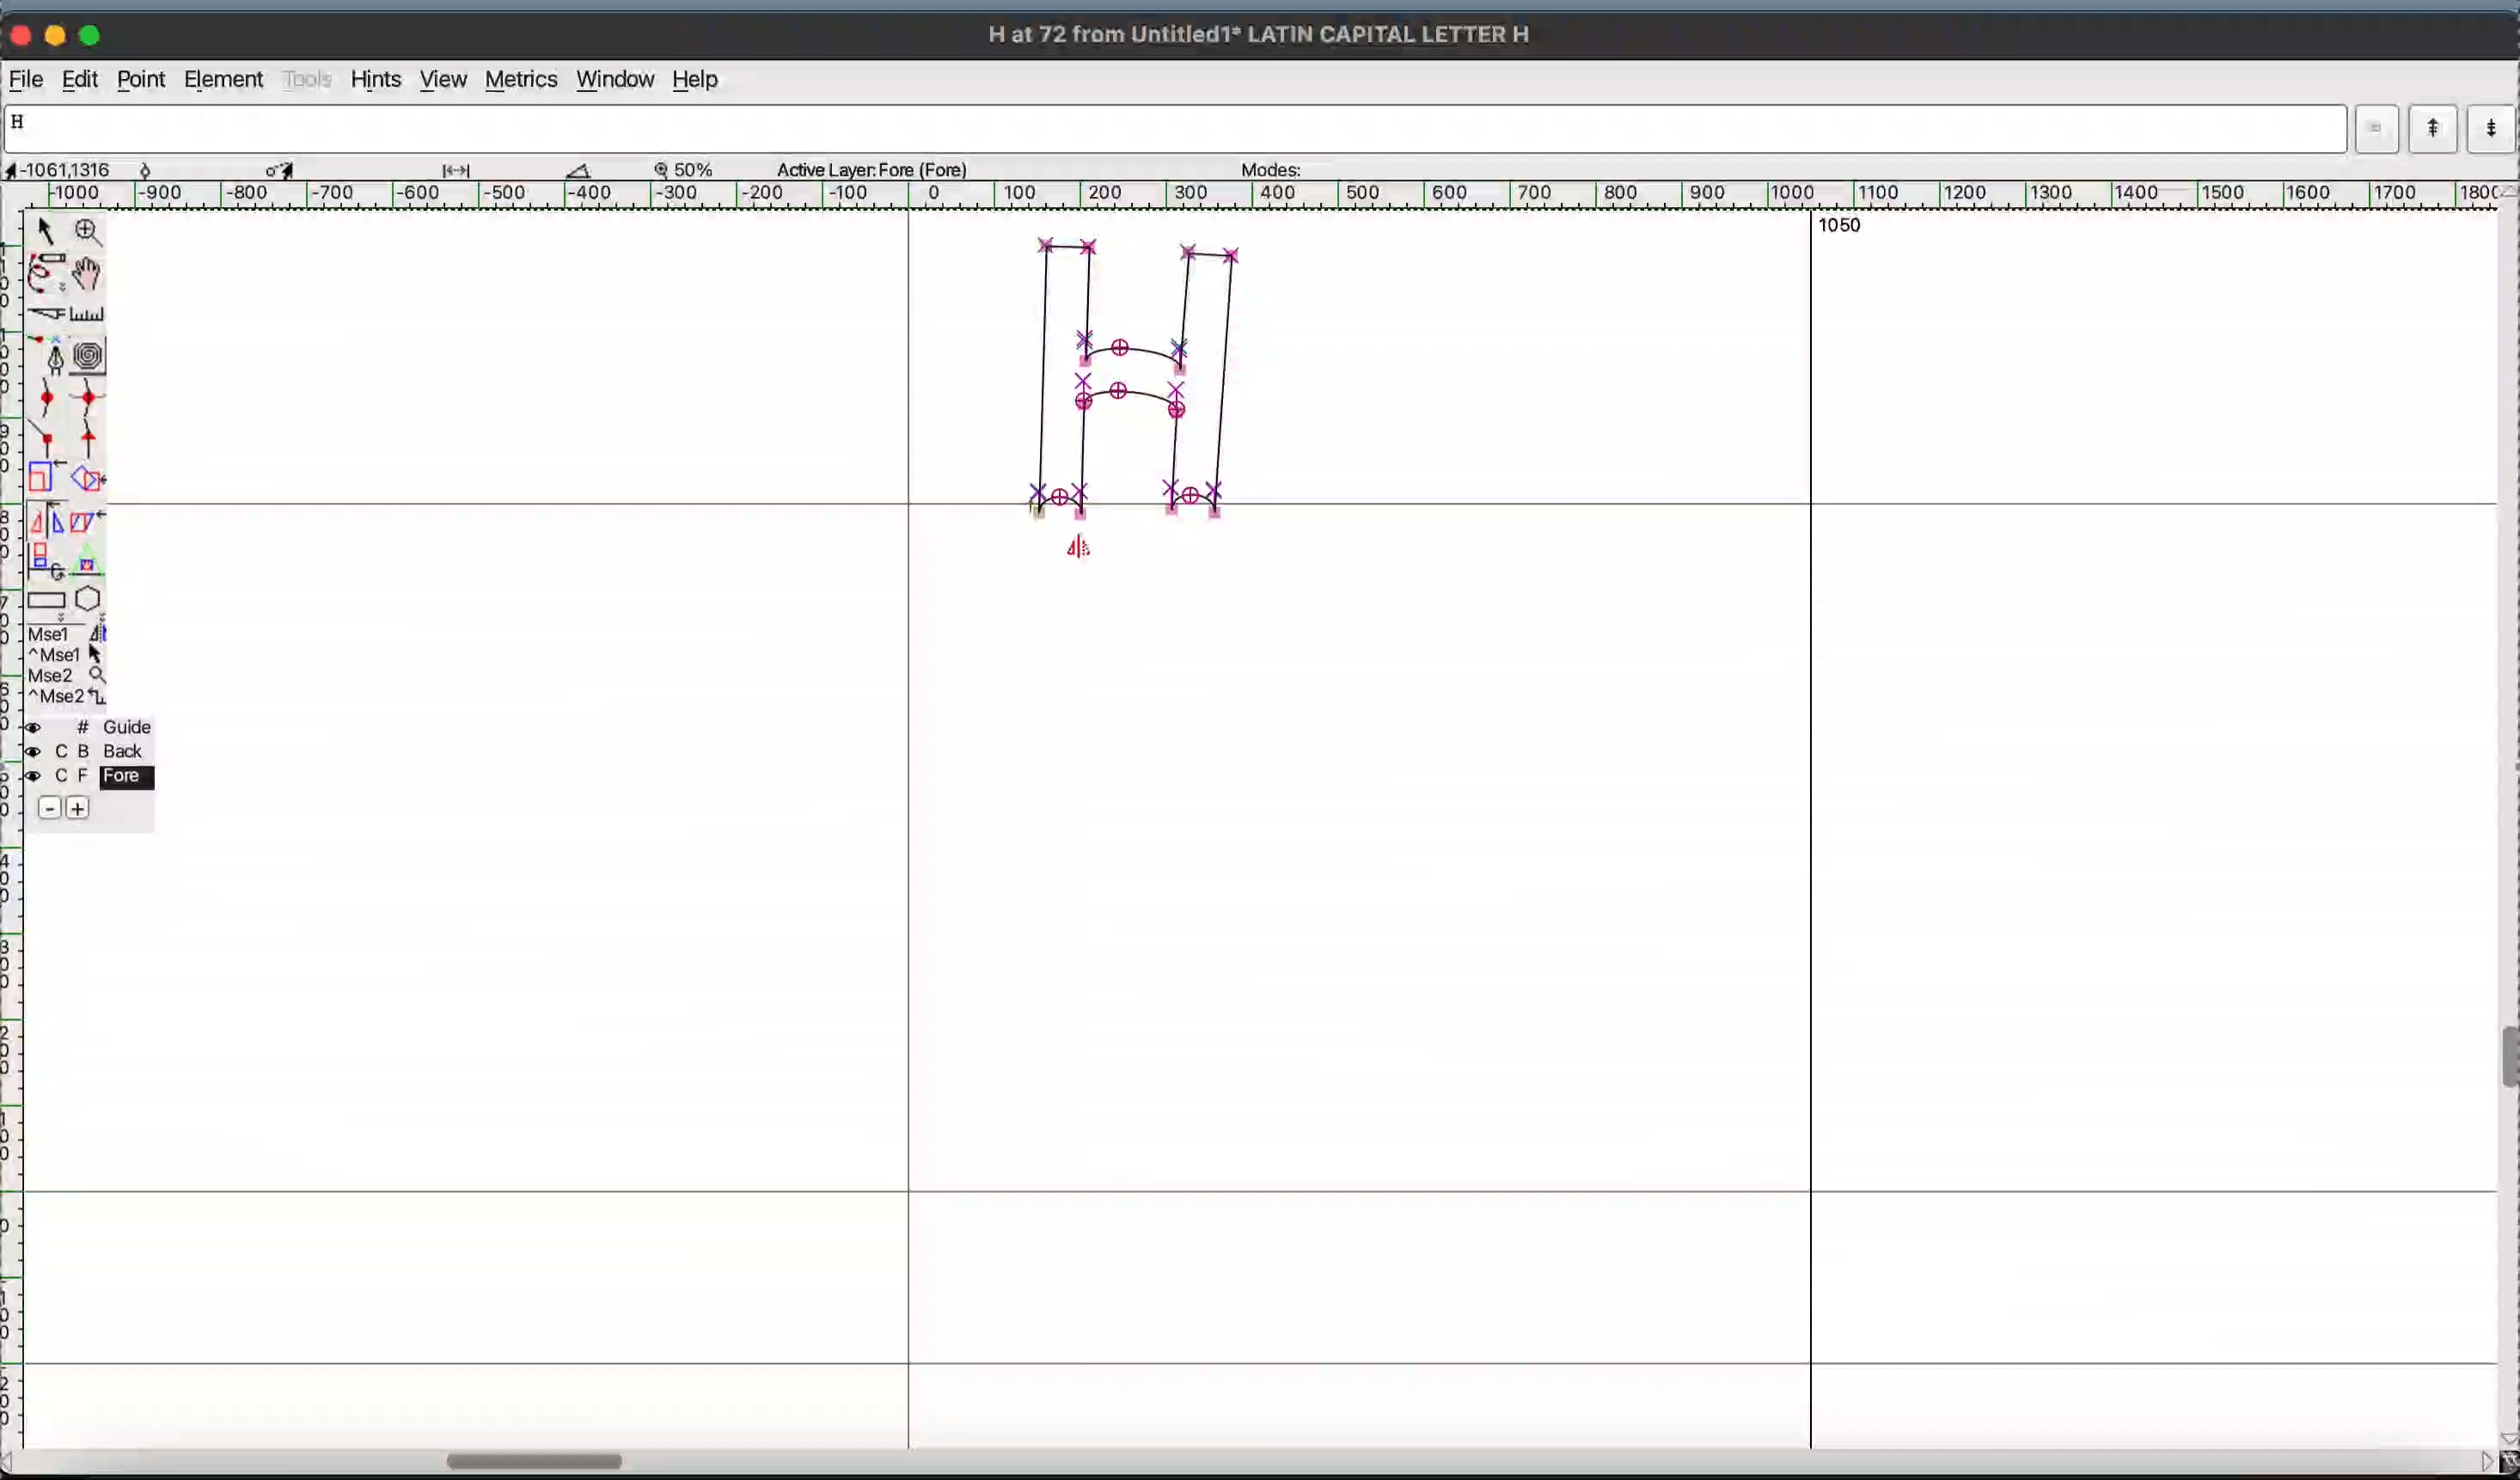 This screenshot has width=2520, height=1480. Describe the element at coordinates (88, 560) in the screenshot. I see `perspective` at that location.